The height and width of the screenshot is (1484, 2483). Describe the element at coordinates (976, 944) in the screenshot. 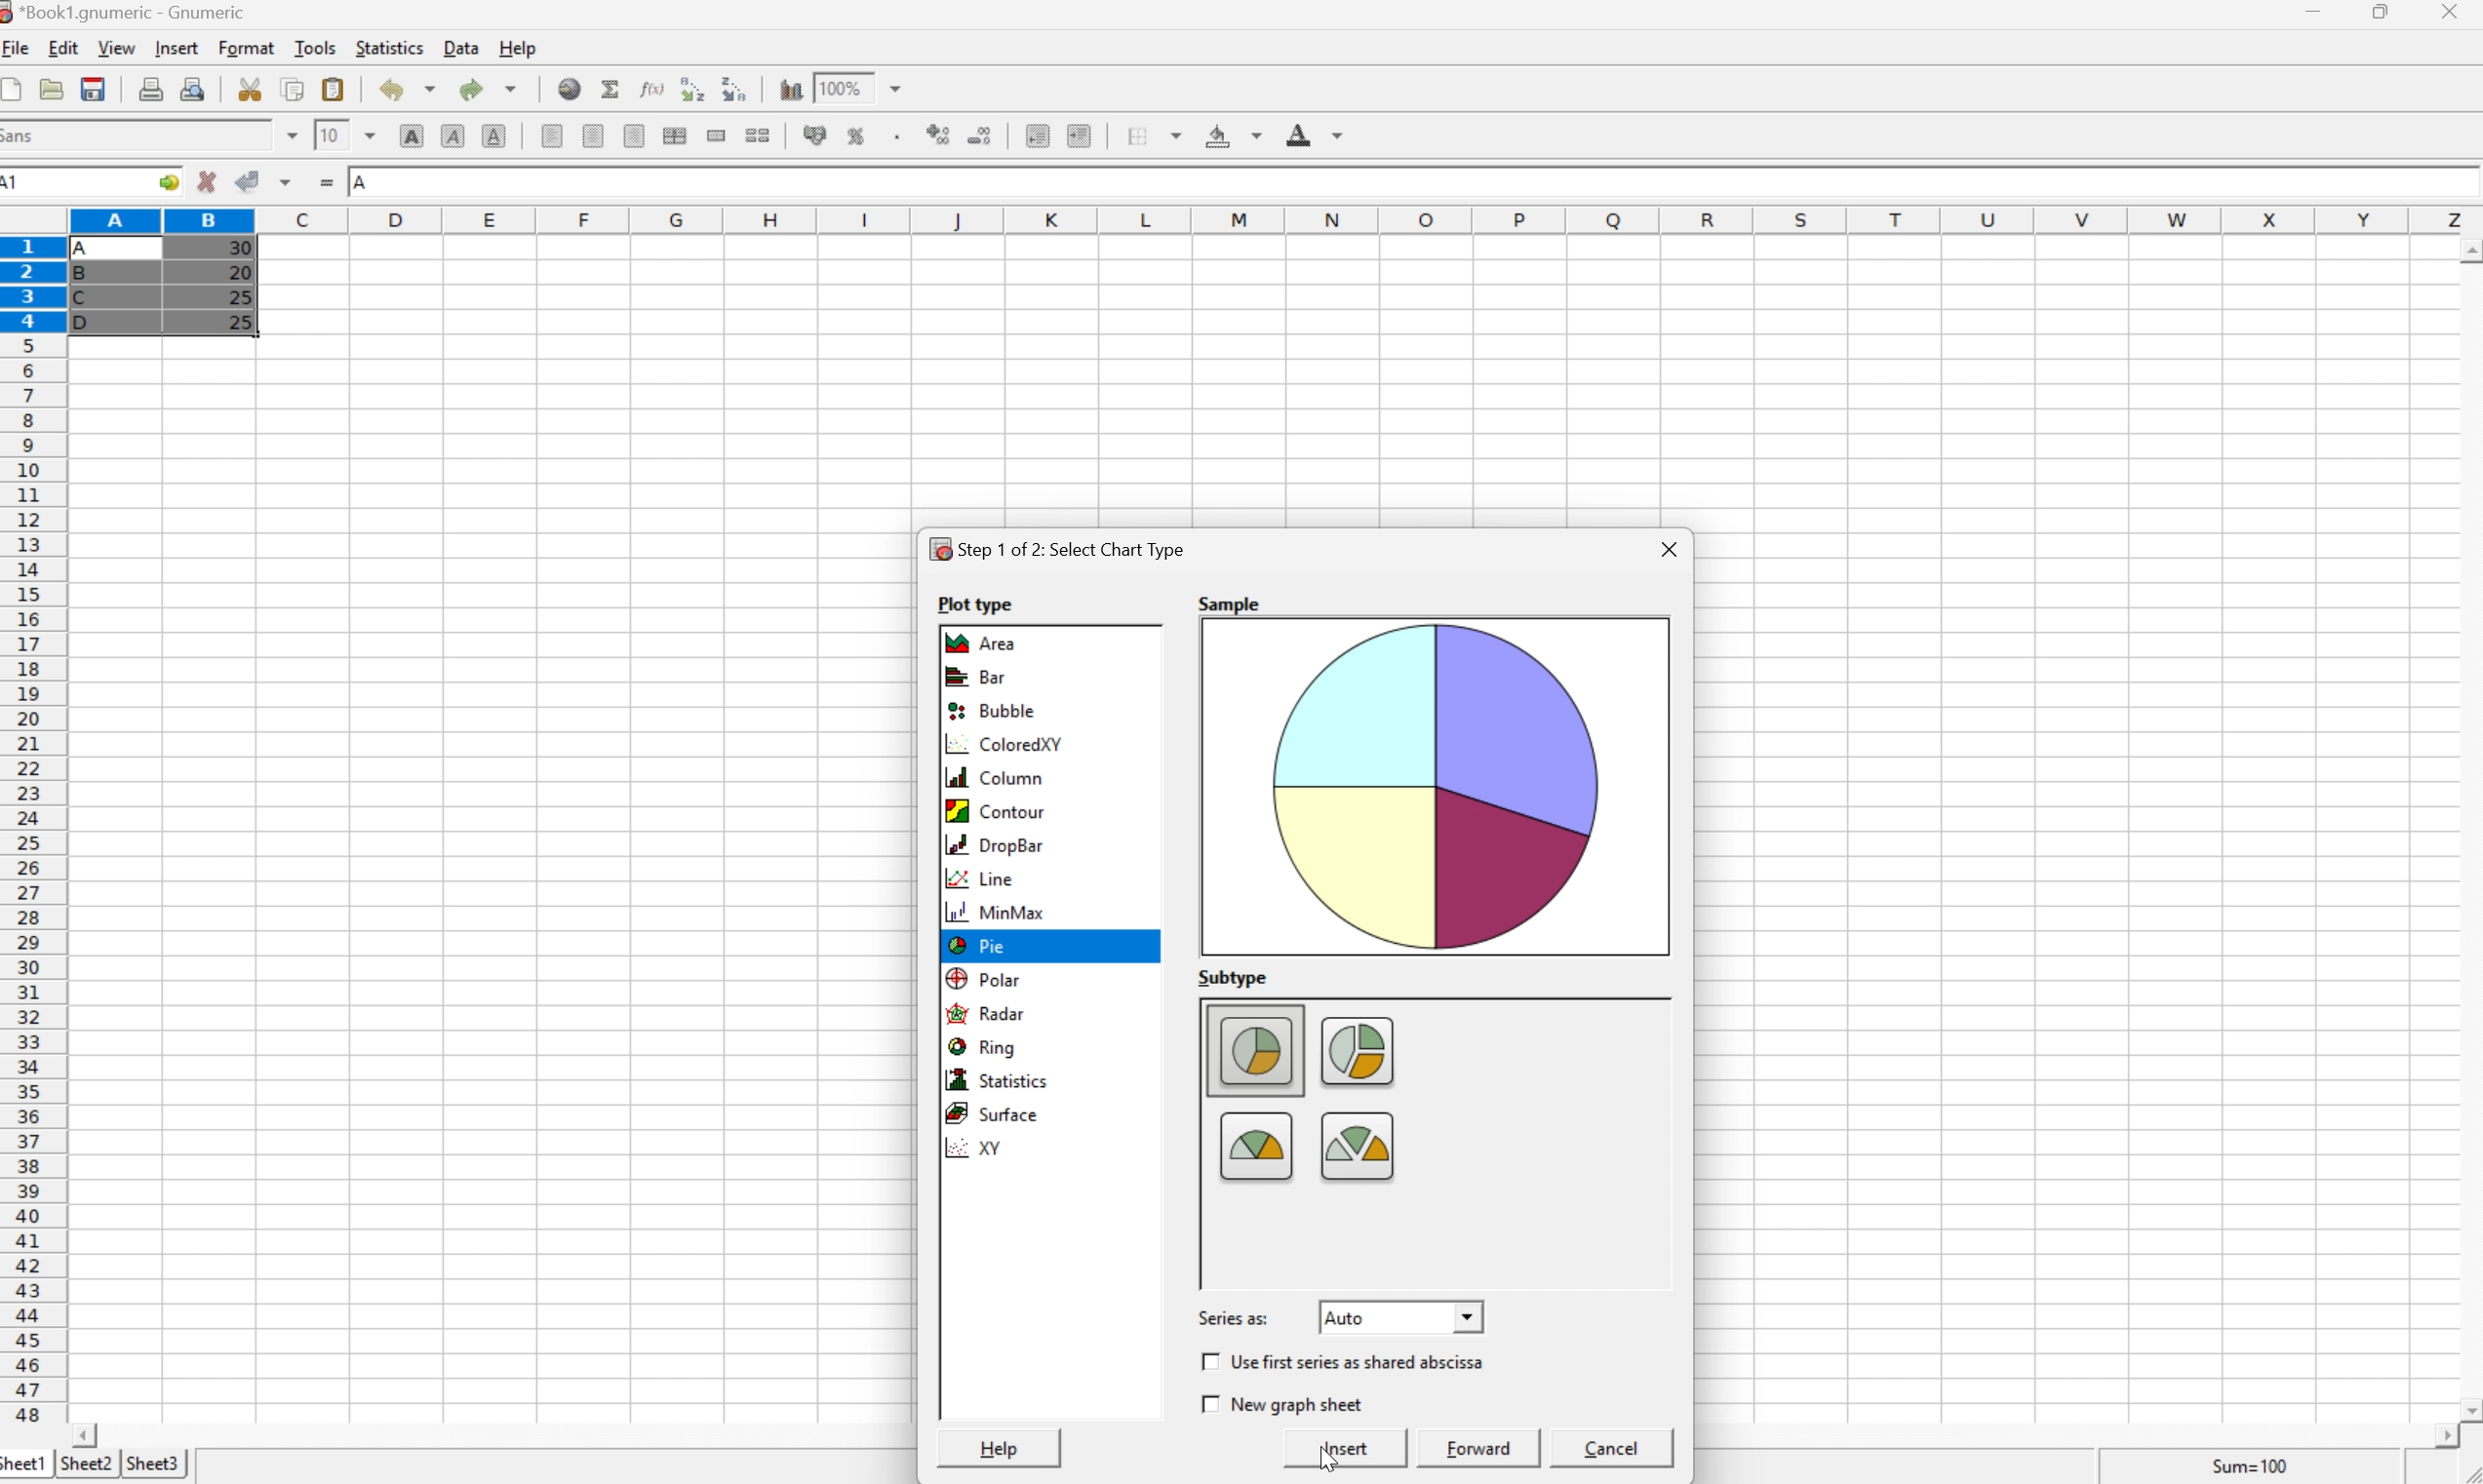

I see `Pie` at that location.